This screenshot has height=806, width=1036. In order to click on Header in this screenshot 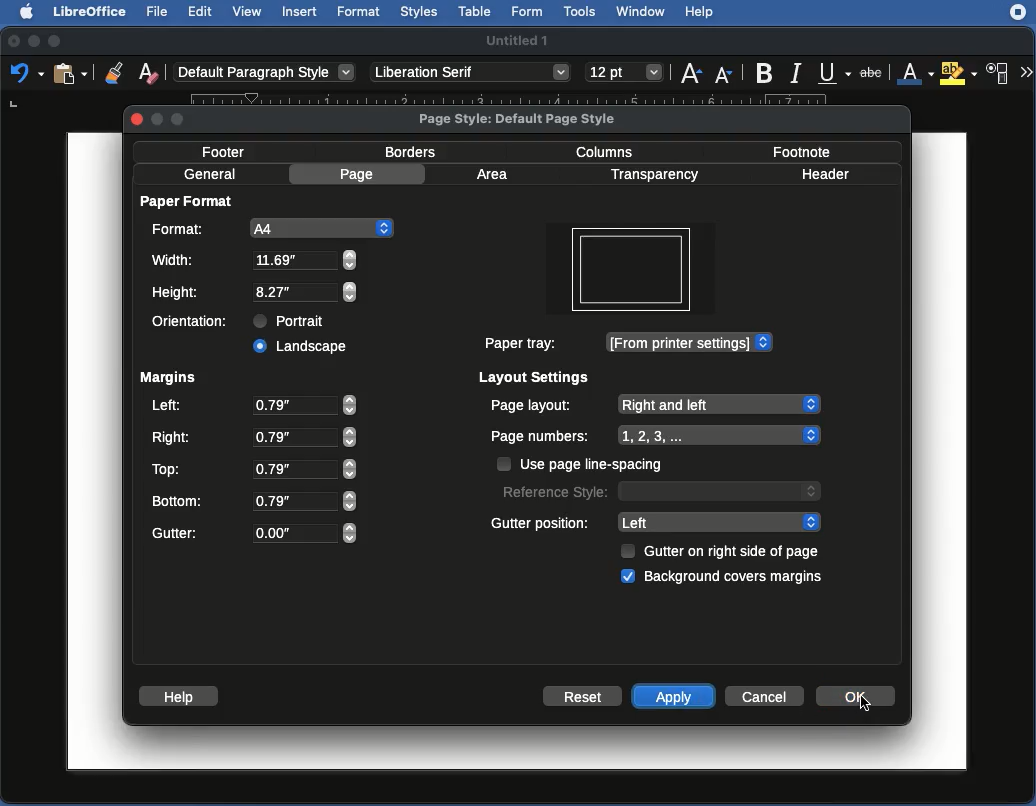, I will do `click(832, 173)`.